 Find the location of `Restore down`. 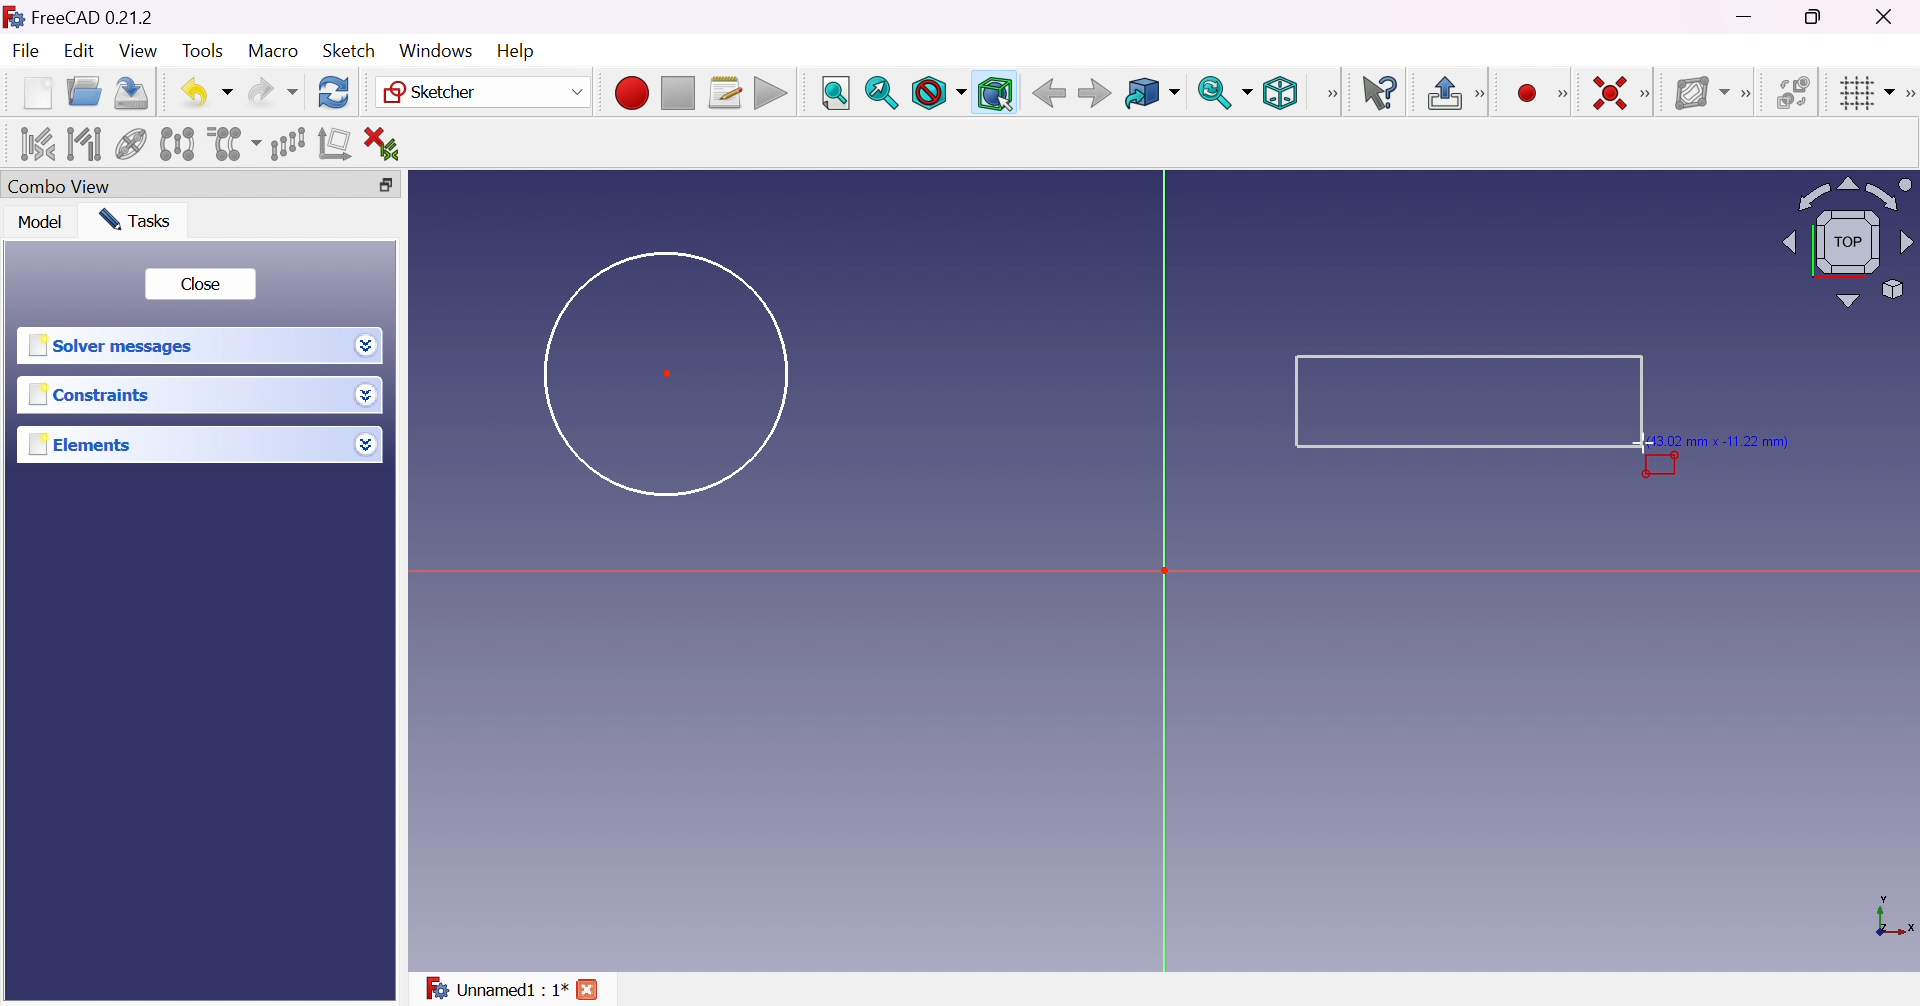

Restore down is located at coordinates (1816, 17).